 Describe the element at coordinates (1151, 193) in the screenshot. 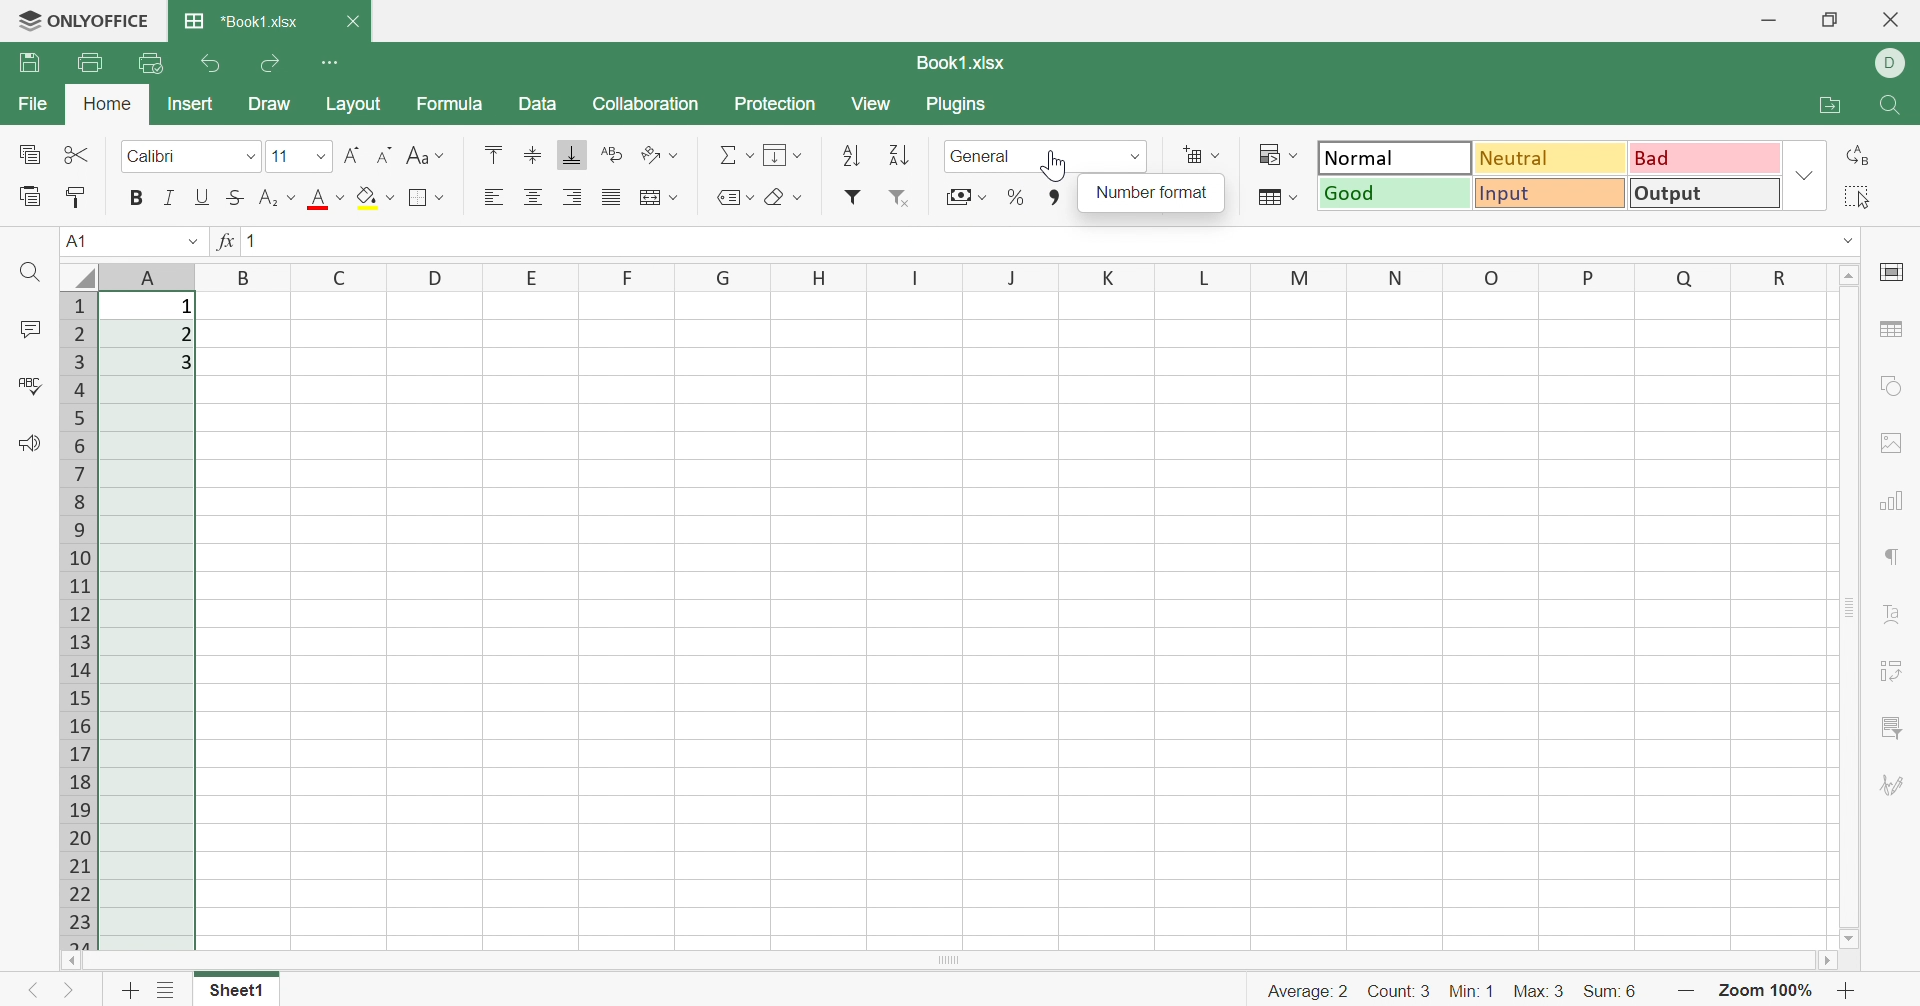

I see `Number format` at that location.